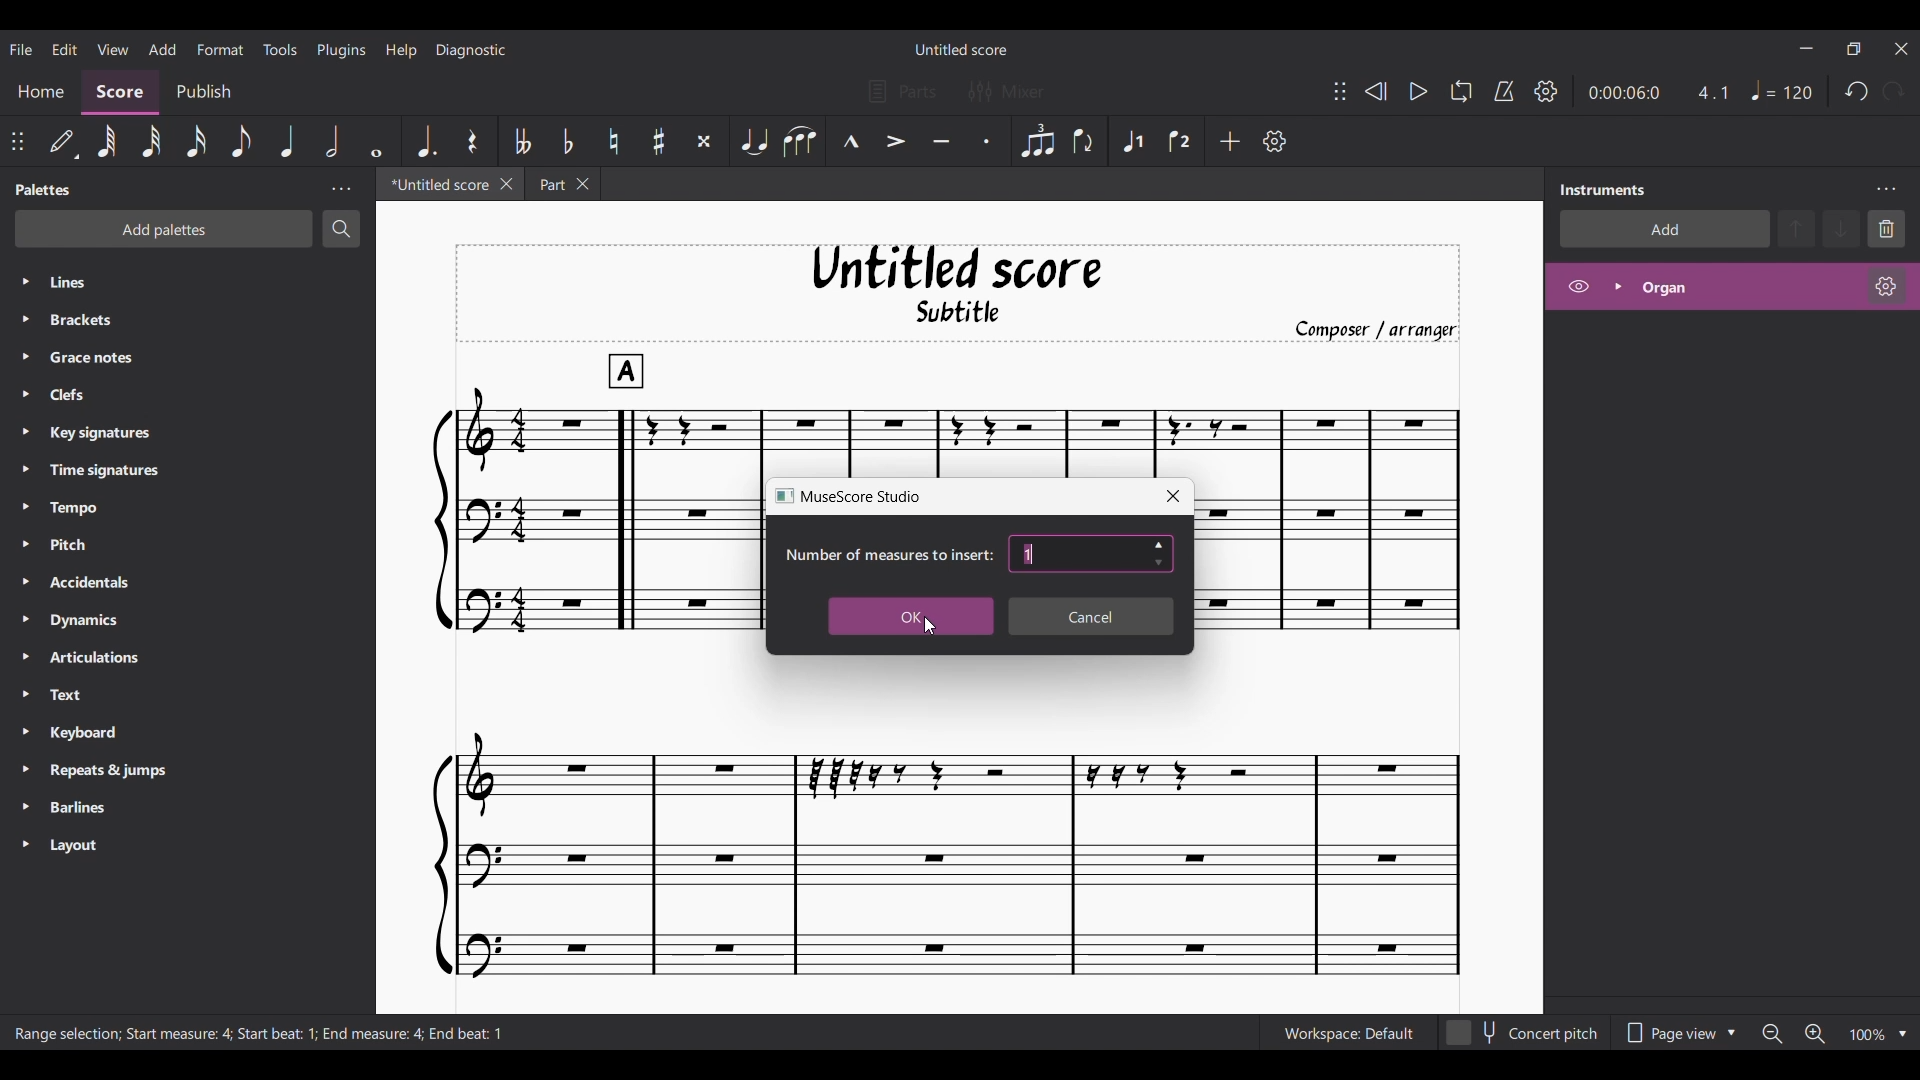  What do you see at coordinates (25, 563) in the screenshot?
I see `Expand respective palette` at bounding box center [25, 563].